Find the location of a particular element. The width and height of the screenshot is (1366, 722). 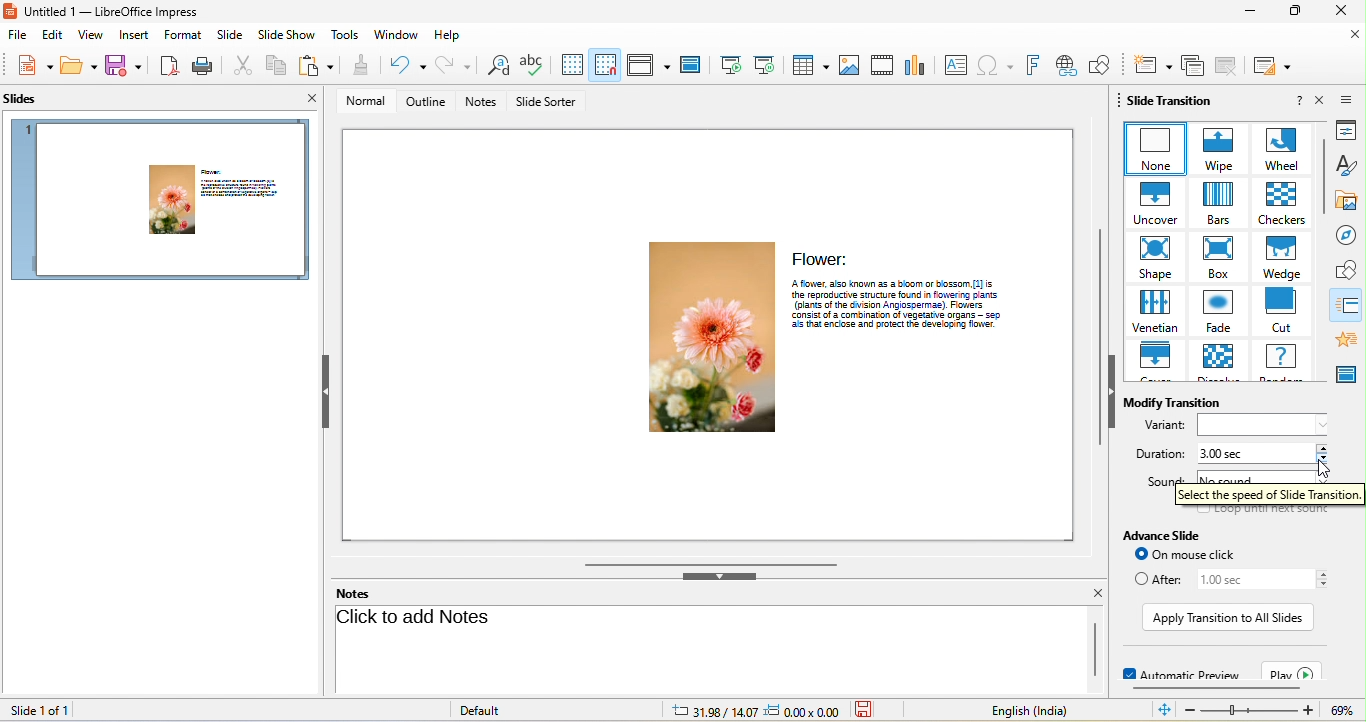

checkers is located at coordinates (1278, 203).